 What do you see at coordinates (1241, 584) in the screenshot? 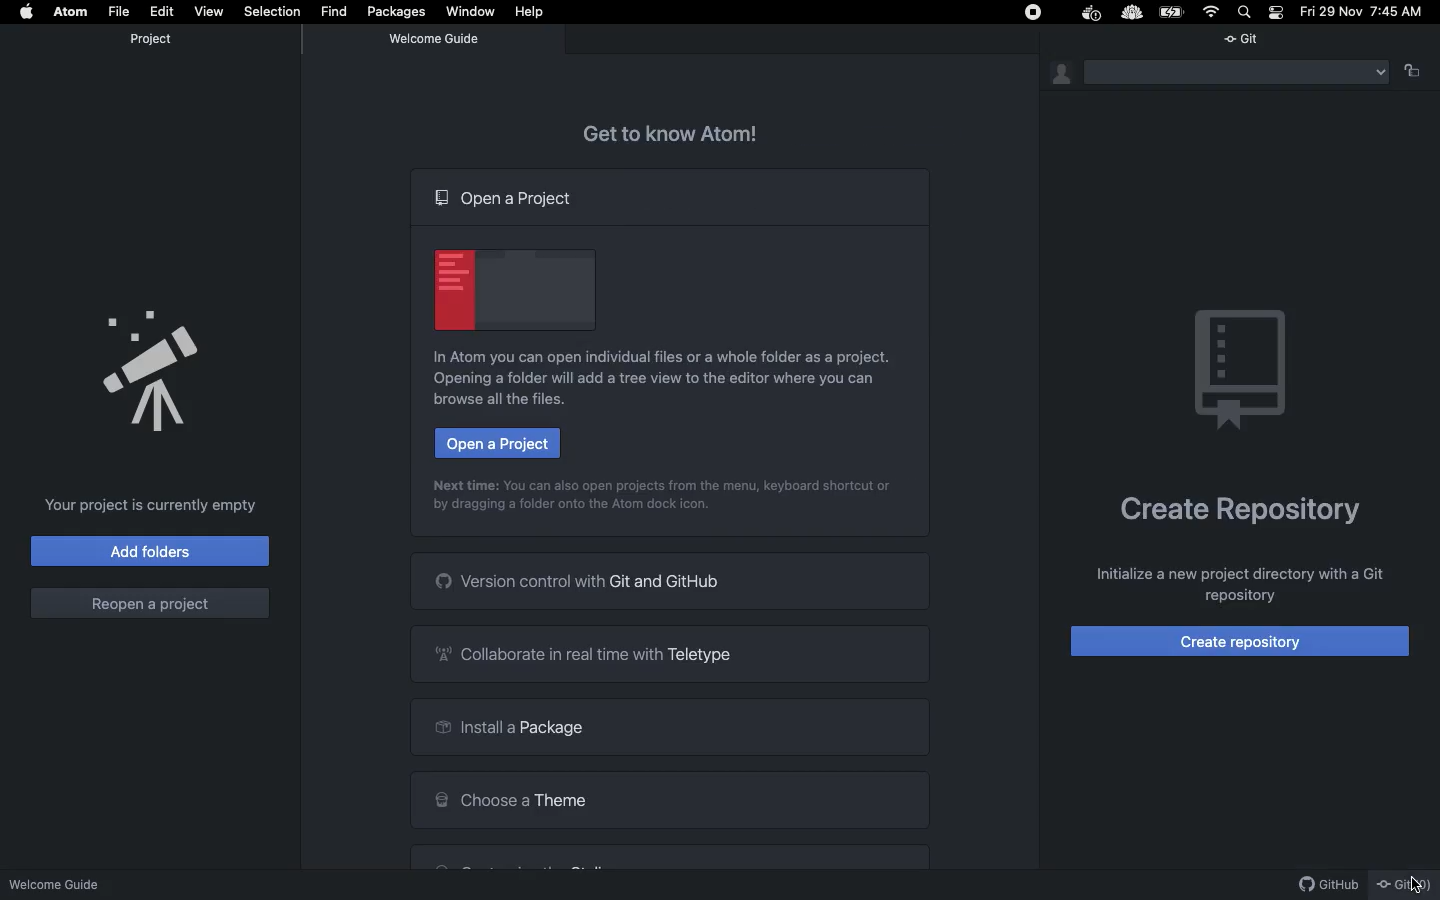
I see `` at bounding box center [1241, 584].